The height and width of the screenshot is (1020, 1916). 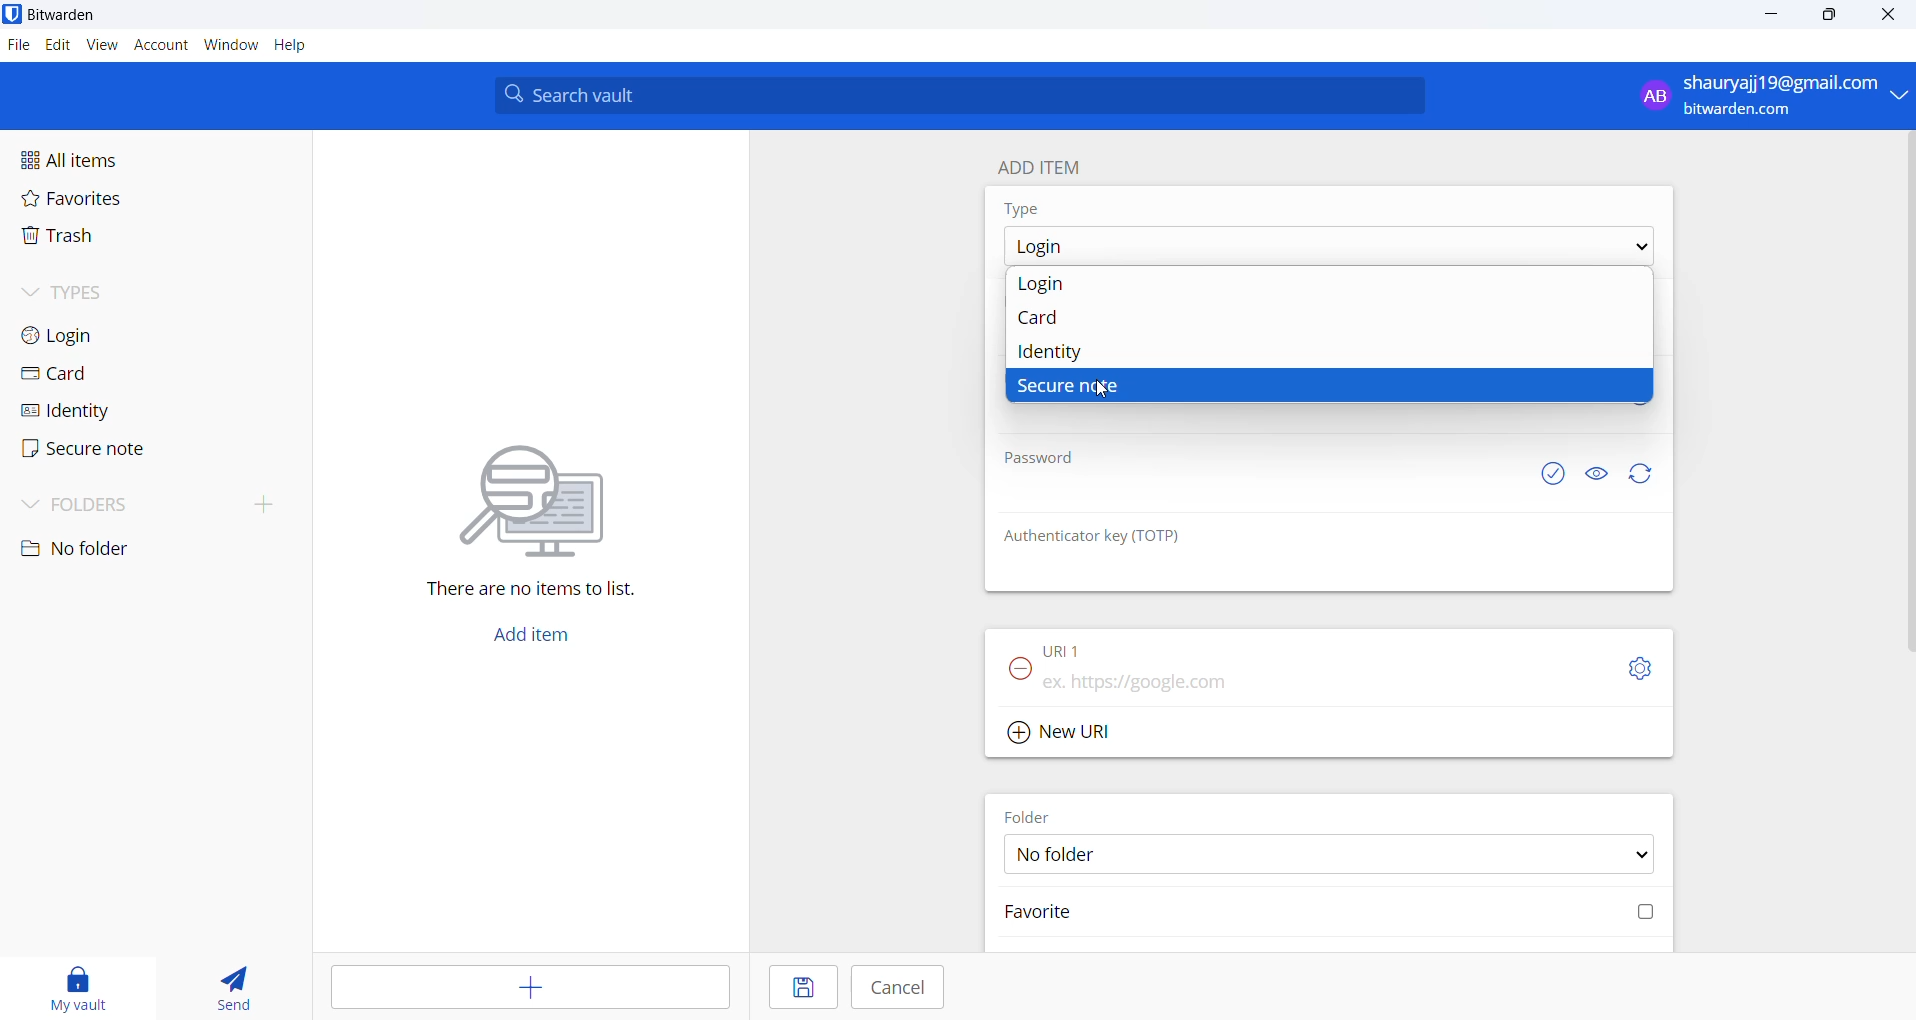 I want to click on identity, so click(x=1318, y=350).